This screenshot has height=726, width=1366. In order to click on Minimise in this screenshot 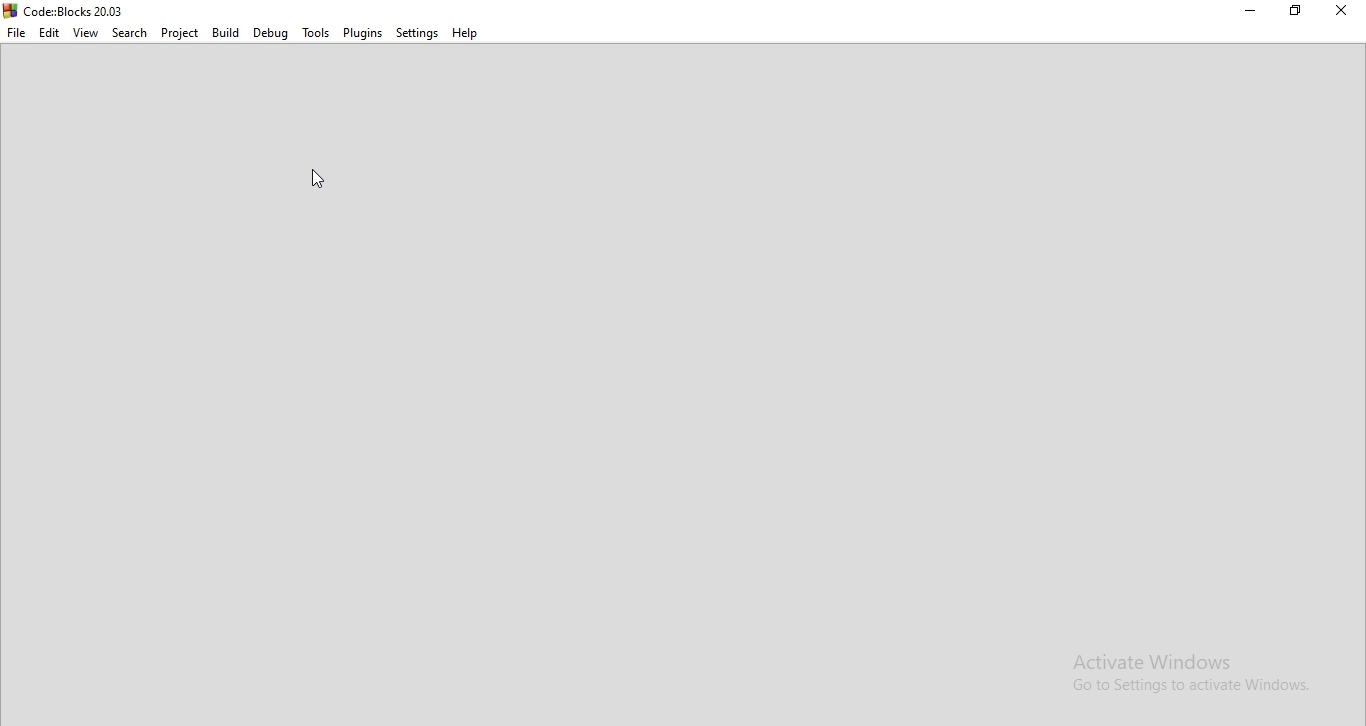, I will do `click(1245, 11)`.